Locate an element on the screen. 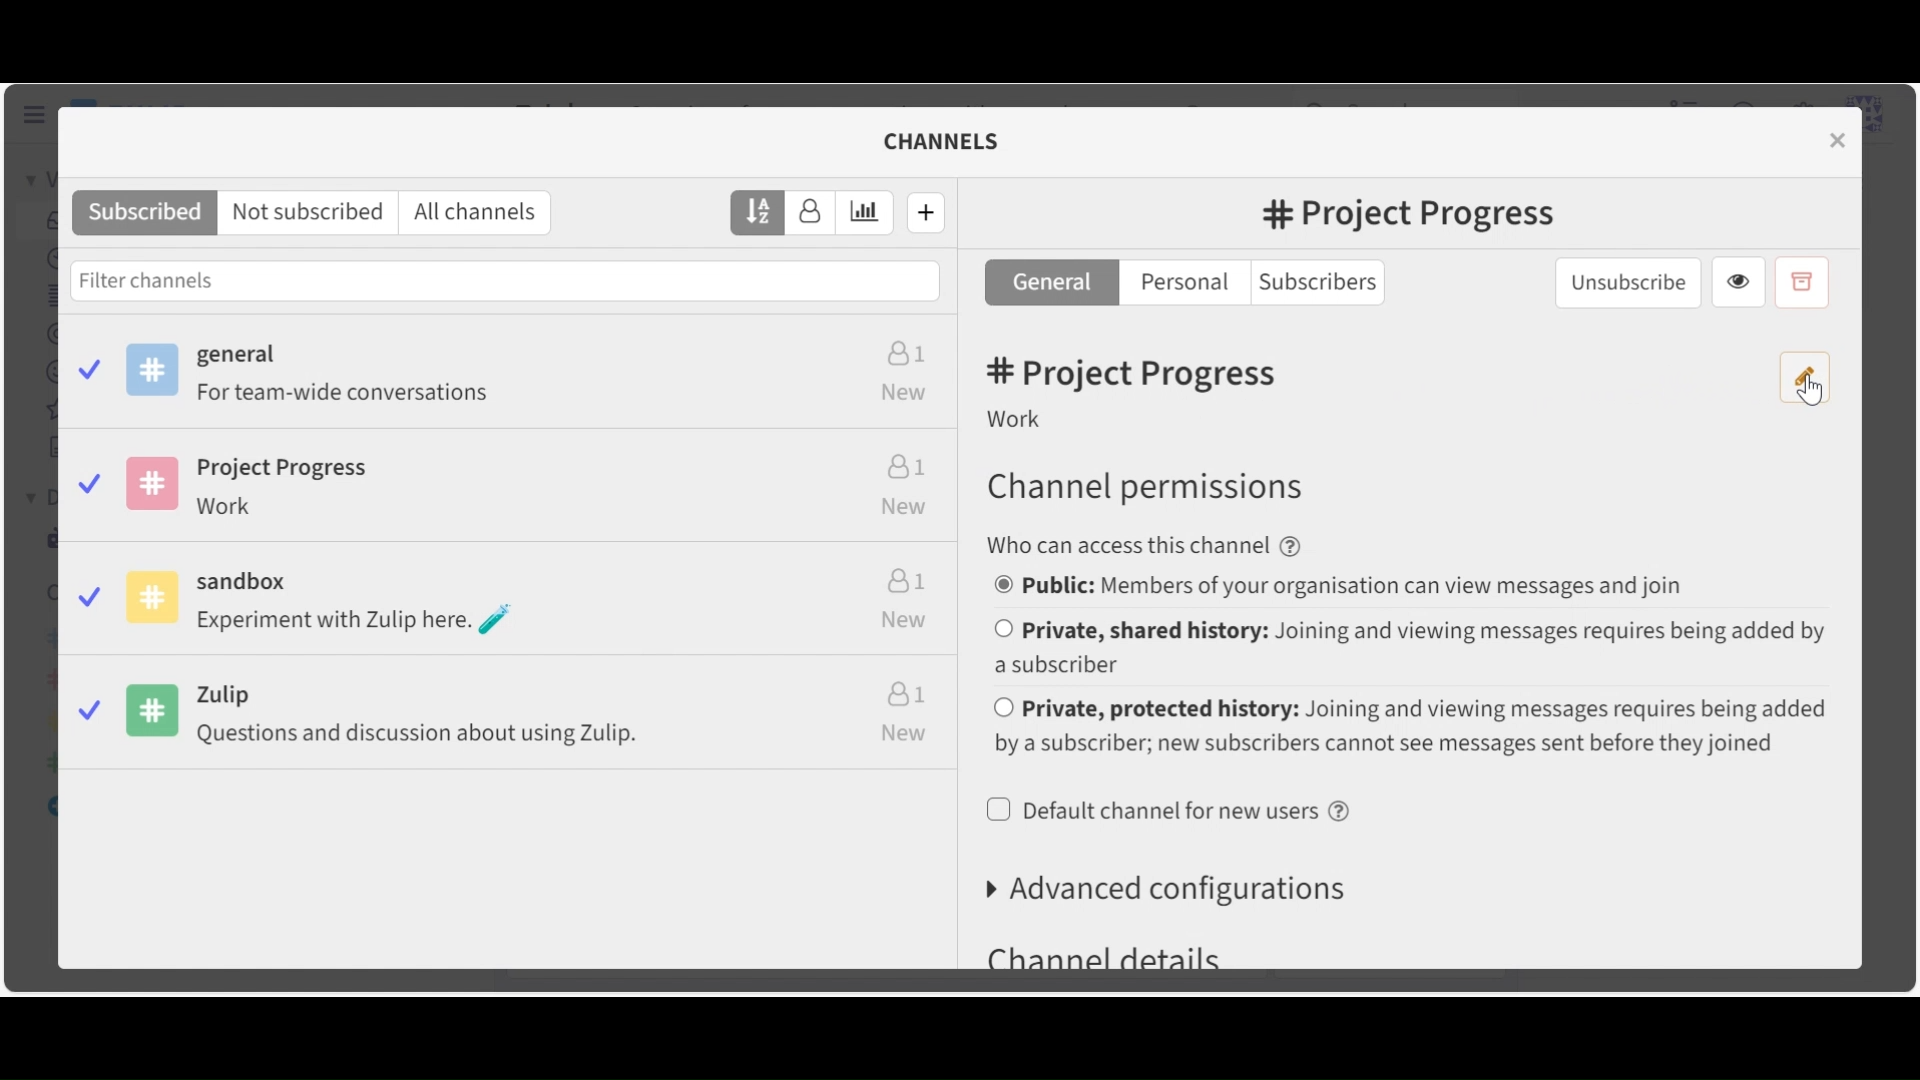  general is located at coordinates (512, 376).